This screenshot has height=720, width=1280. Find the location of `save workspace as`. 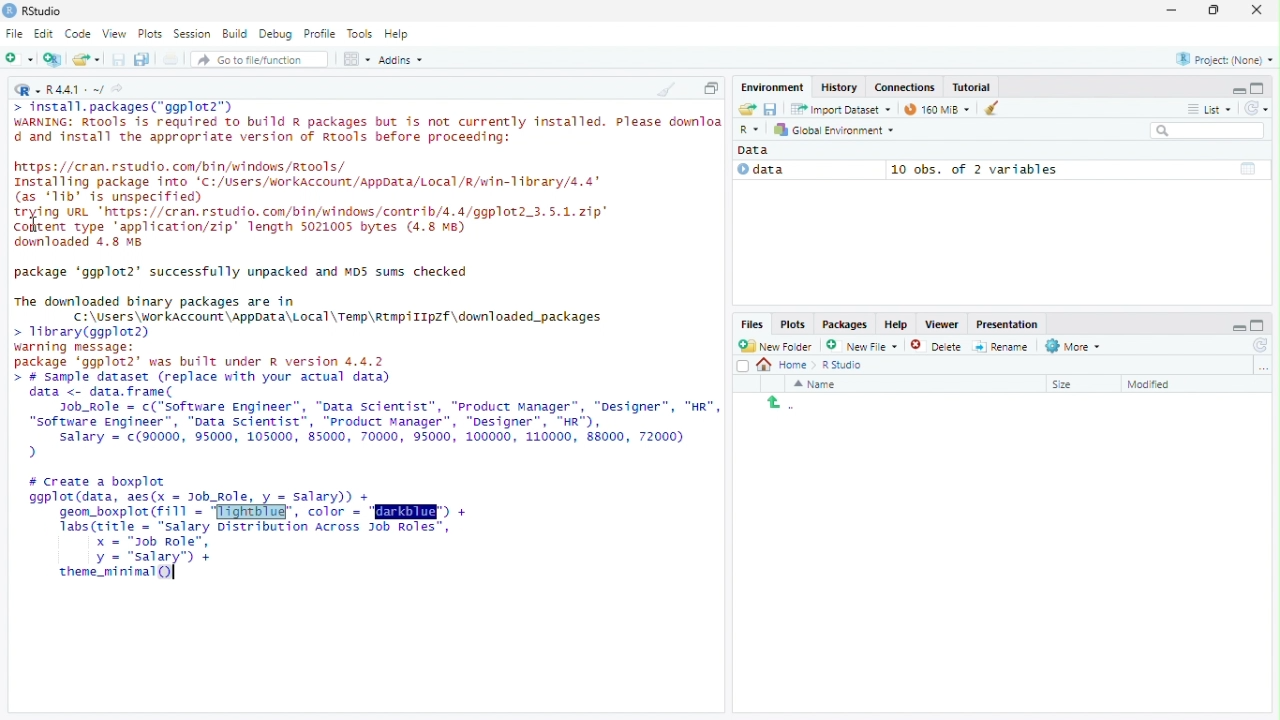

save workspace as is located at coordinates (773, 110).